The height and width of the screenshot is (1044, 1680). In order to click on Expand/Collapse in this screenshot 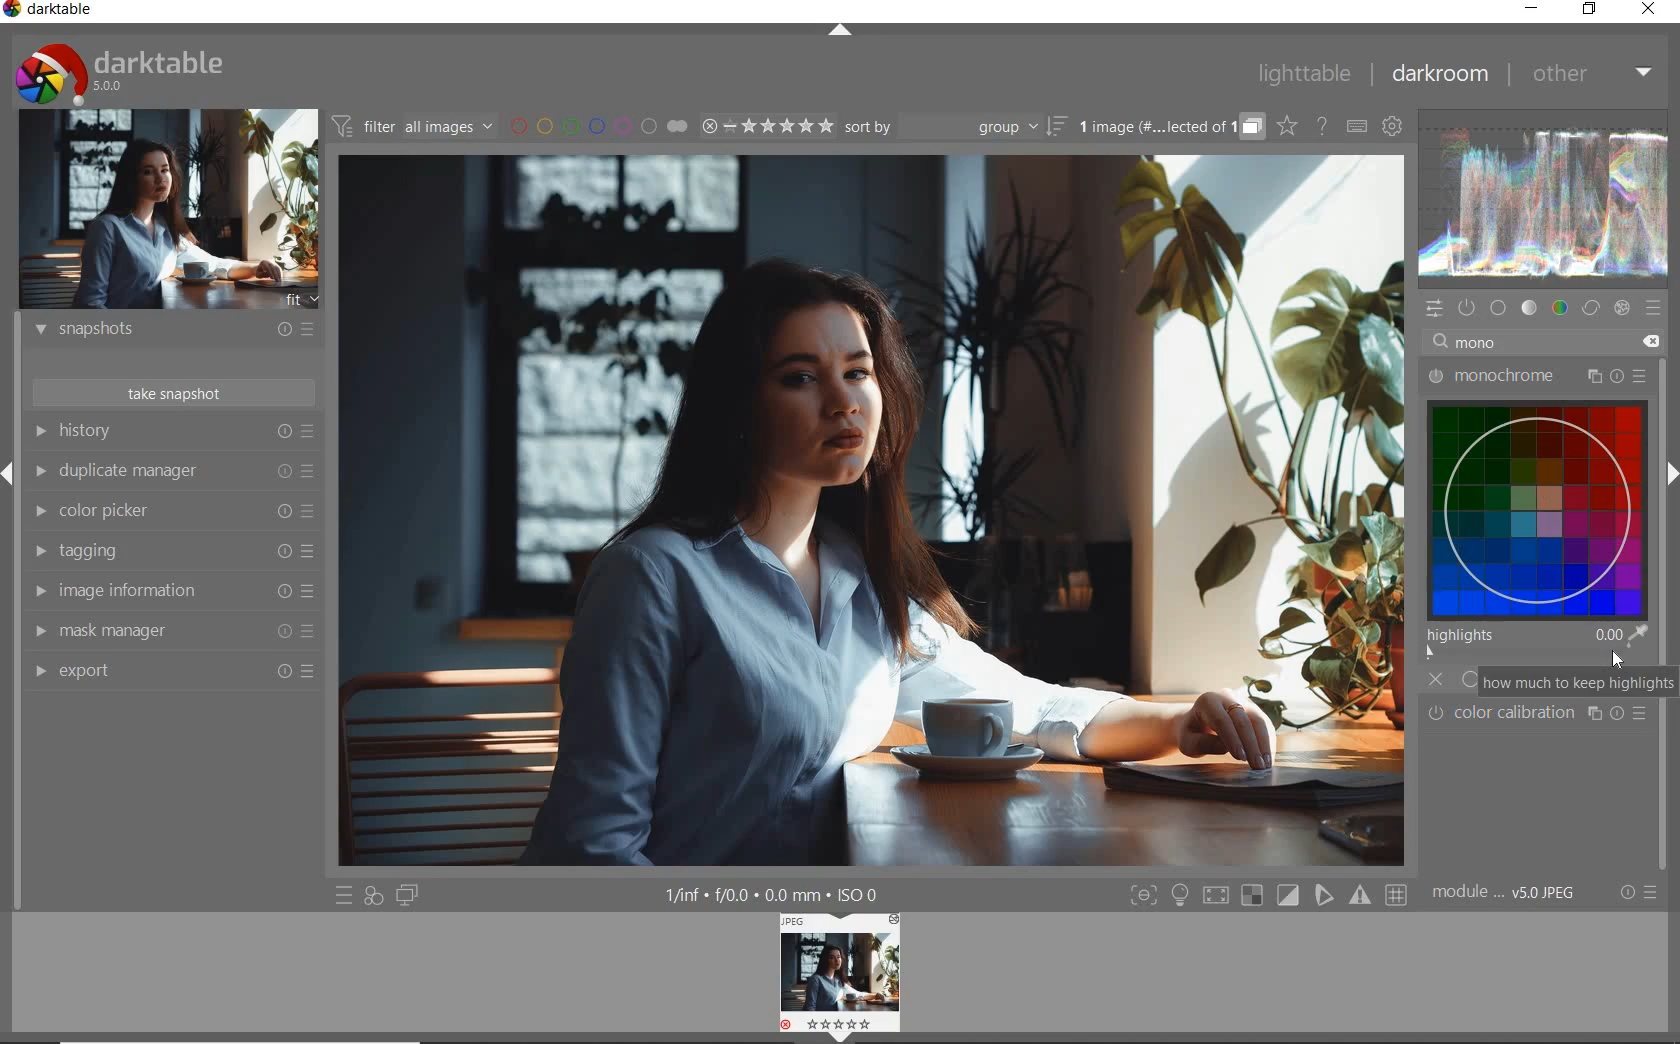, I will do `click(10, 471)`.